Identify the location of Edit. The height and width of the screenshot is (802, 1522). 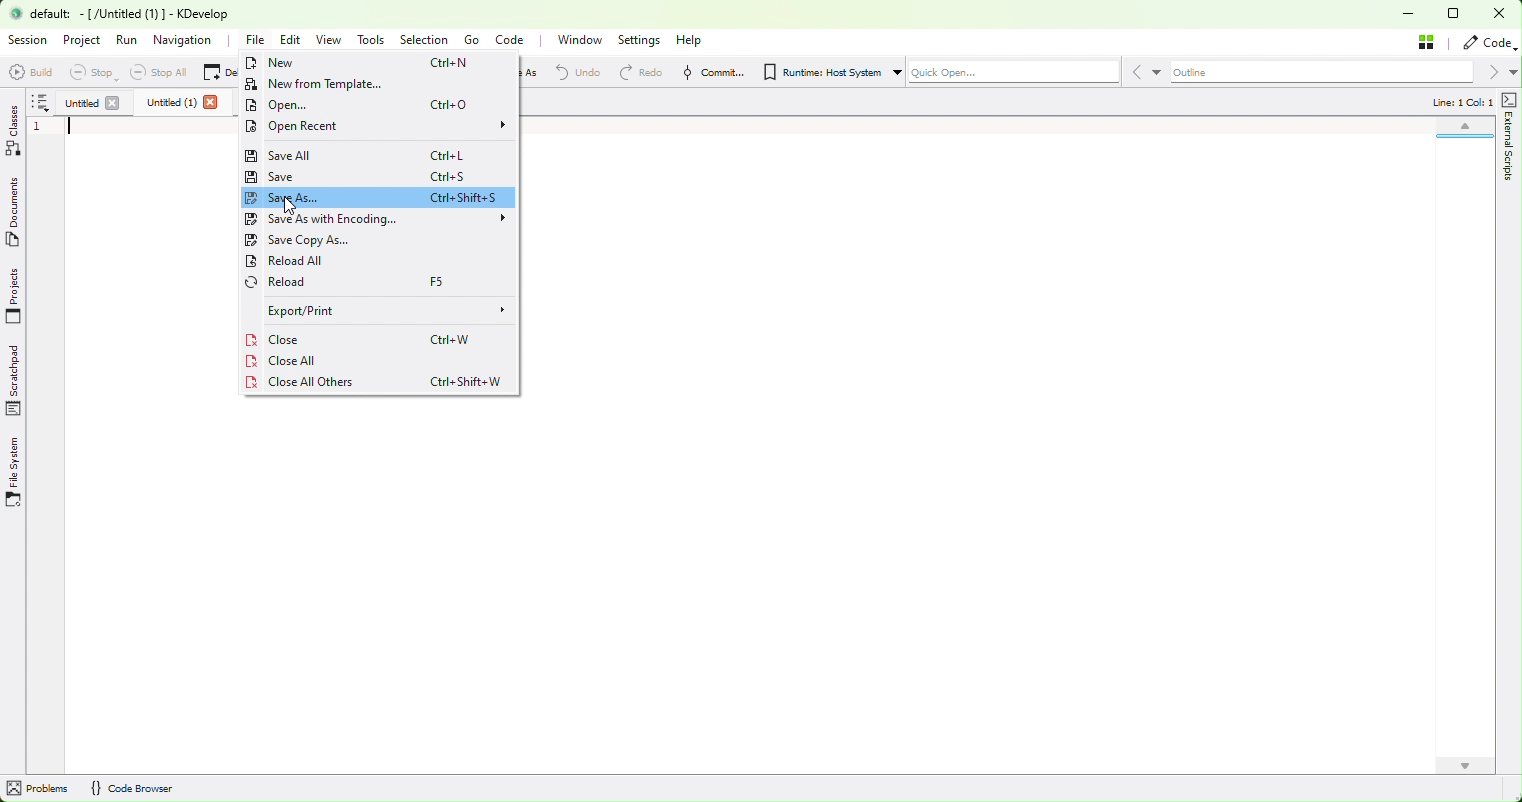
(290, 42).